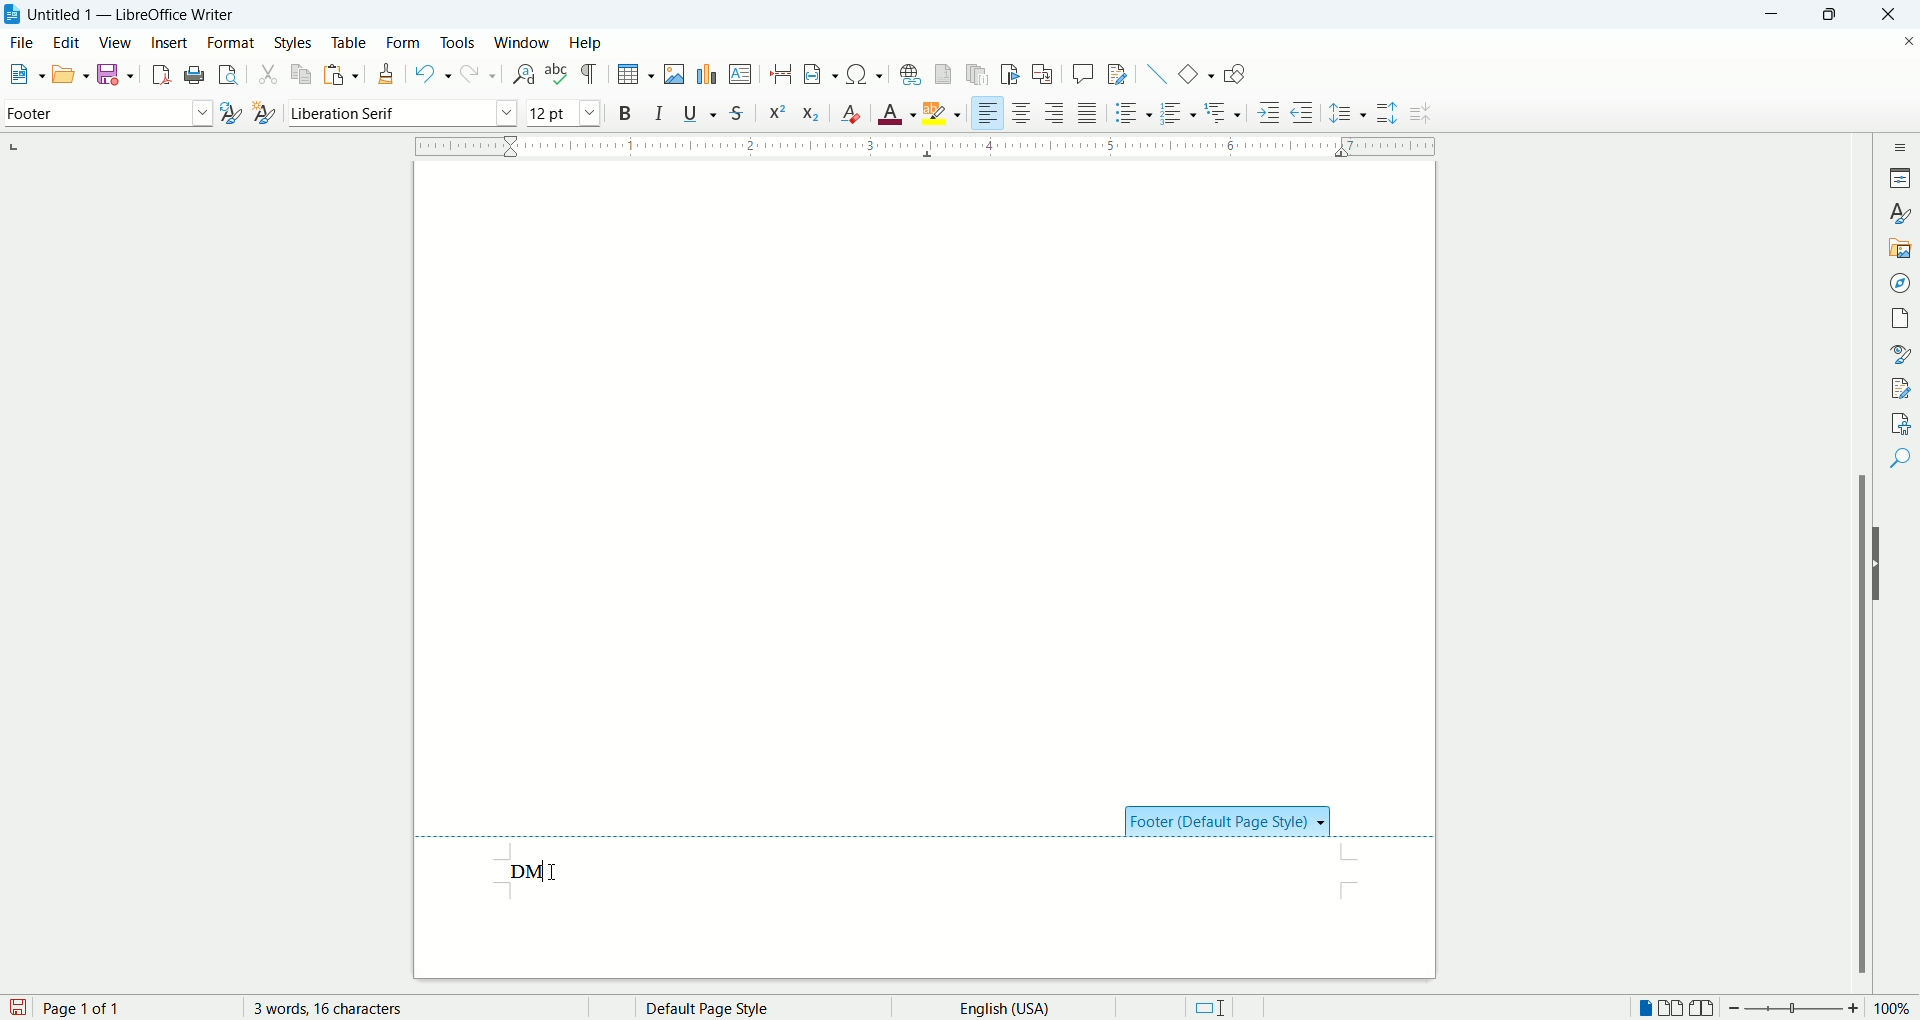  Describe the element at coordinates (522, 74) in the screenshot. I see `find and replace` at that location.